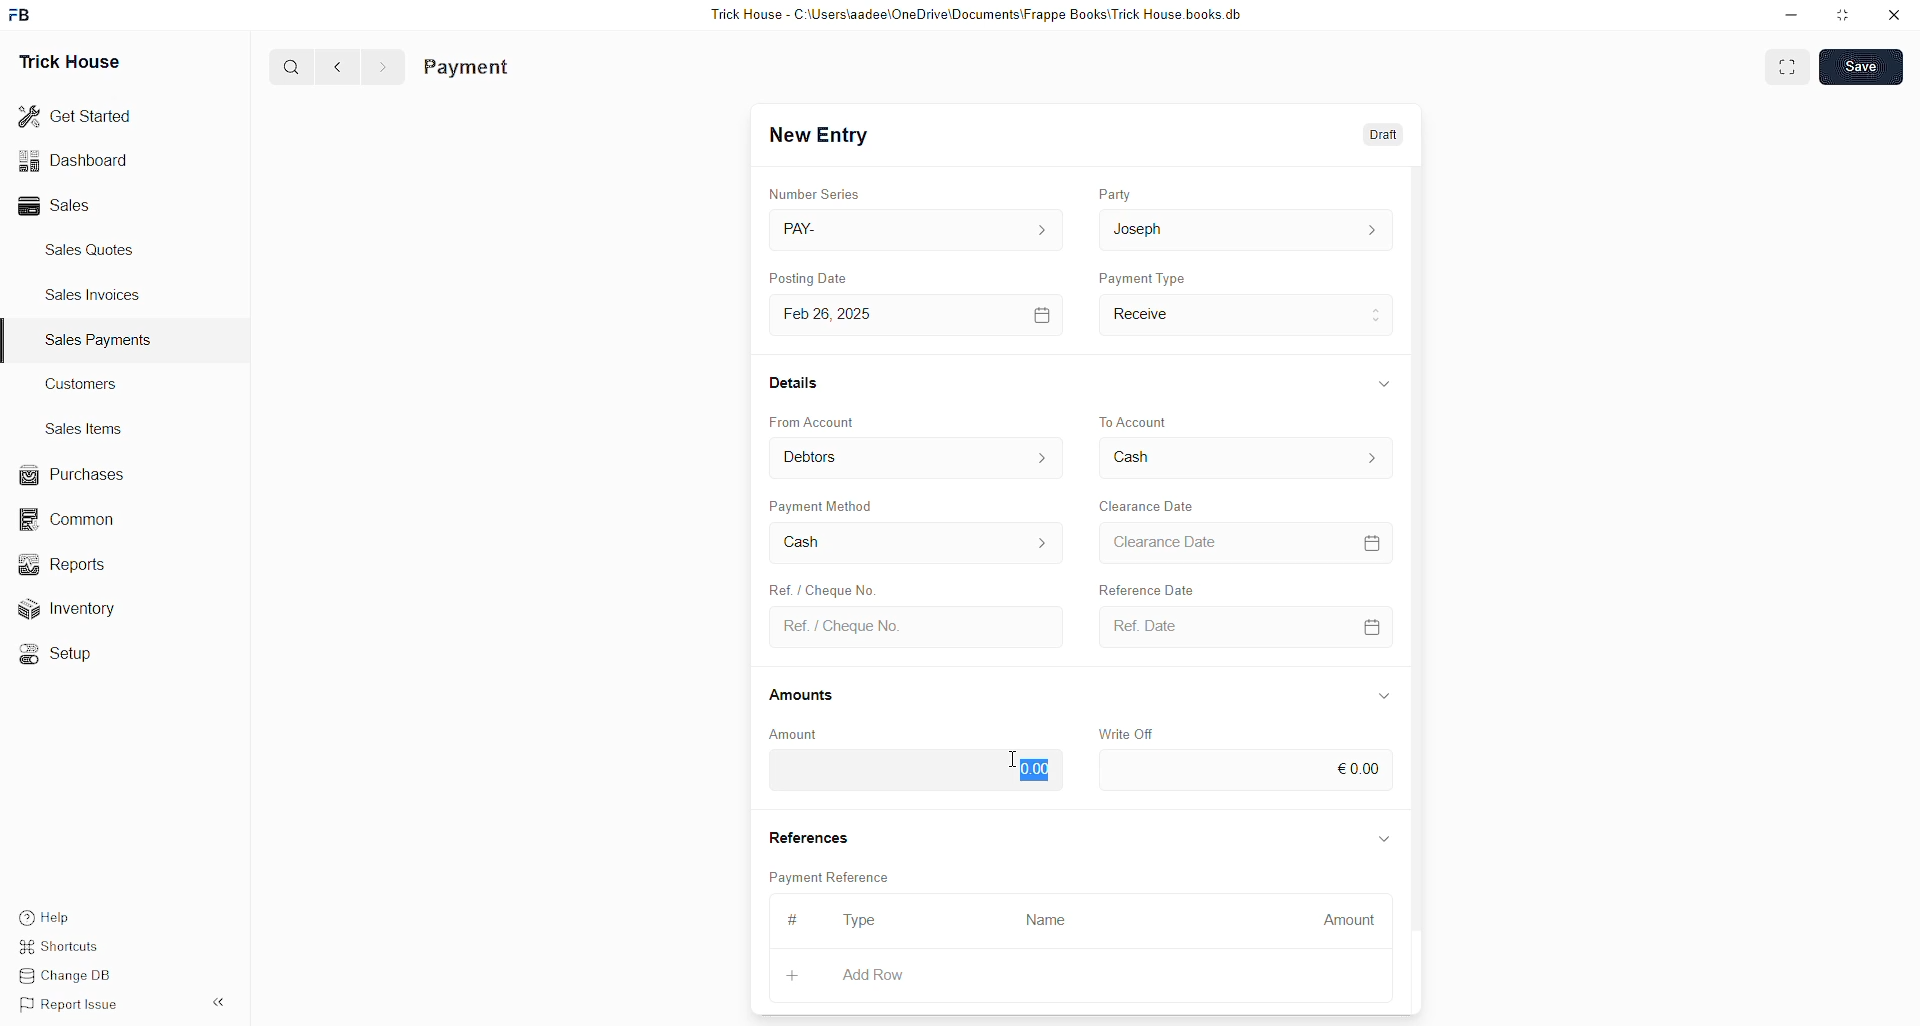 This screenshot has width=1920, height=1026. I want to click on To Account, so click(1246, 457).